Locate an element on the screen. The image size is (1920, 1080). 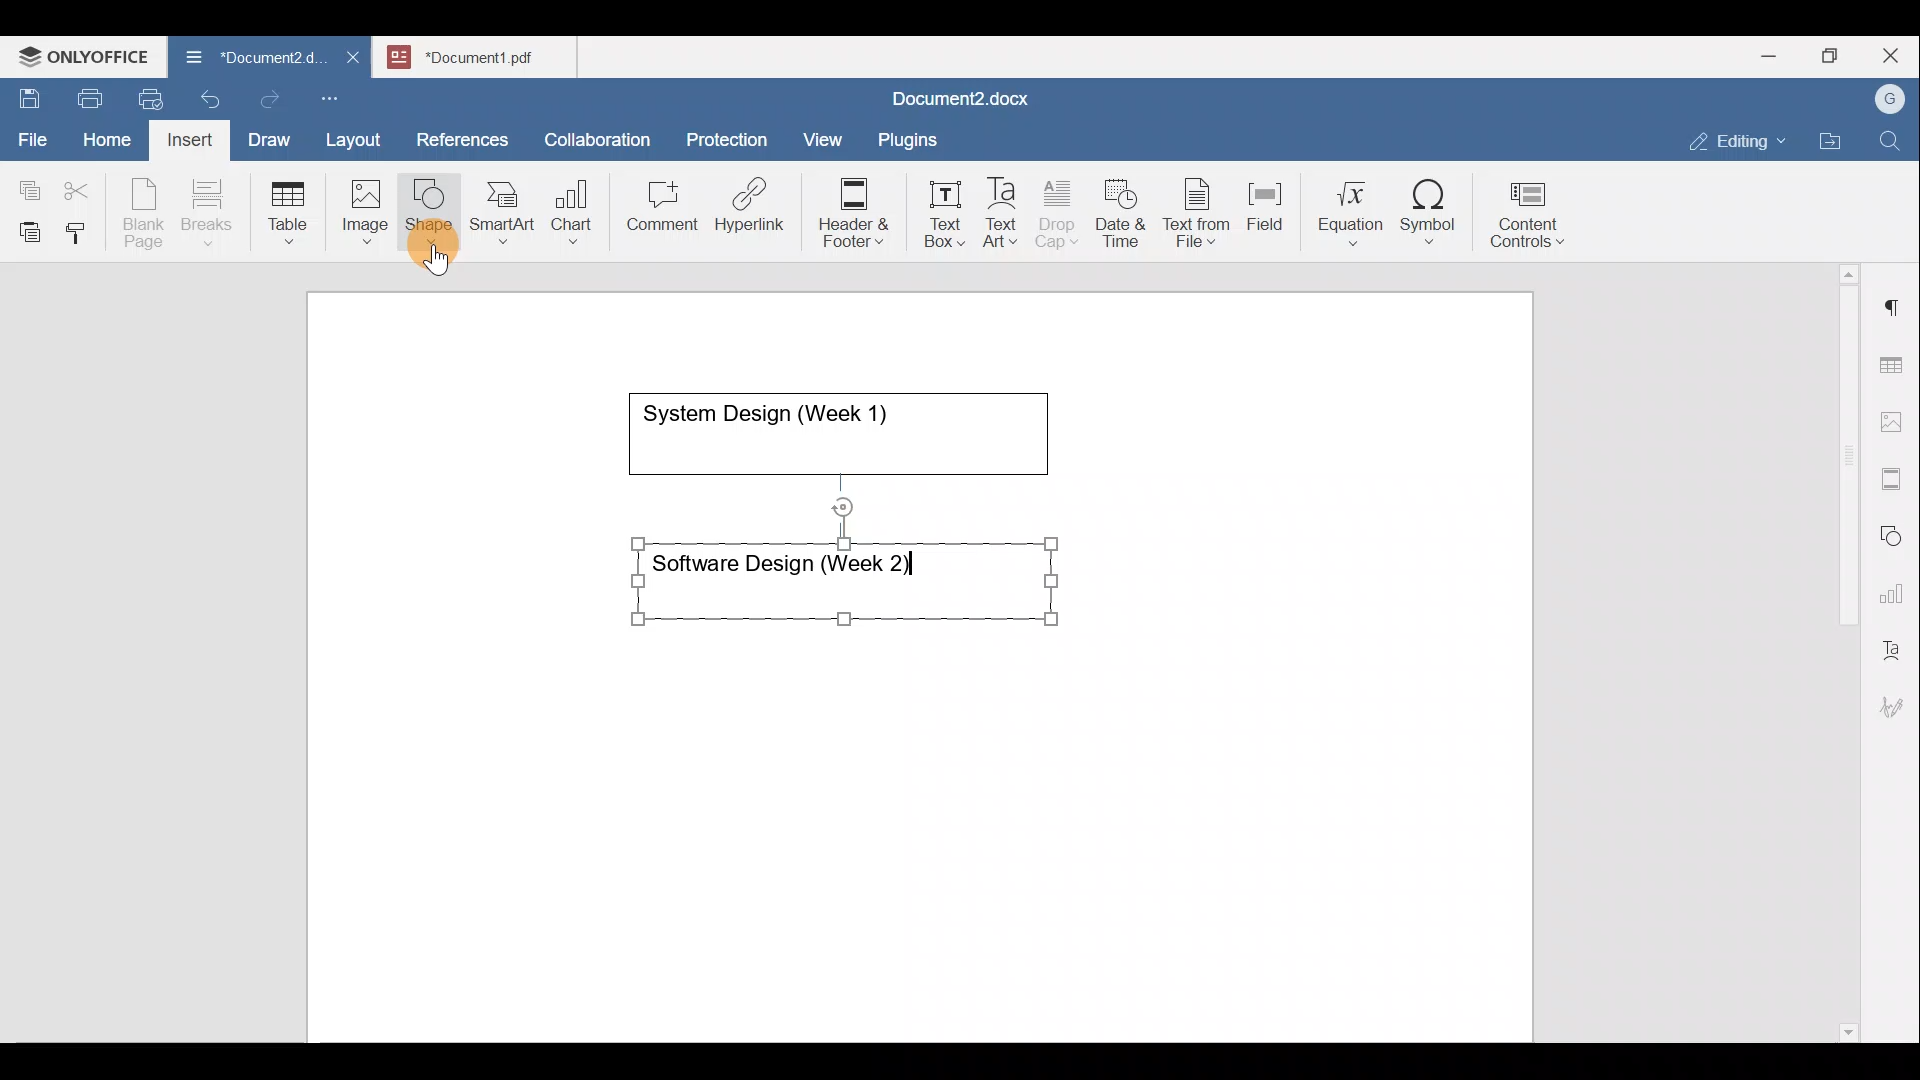
Copy style is located at coordinates (83, 228).